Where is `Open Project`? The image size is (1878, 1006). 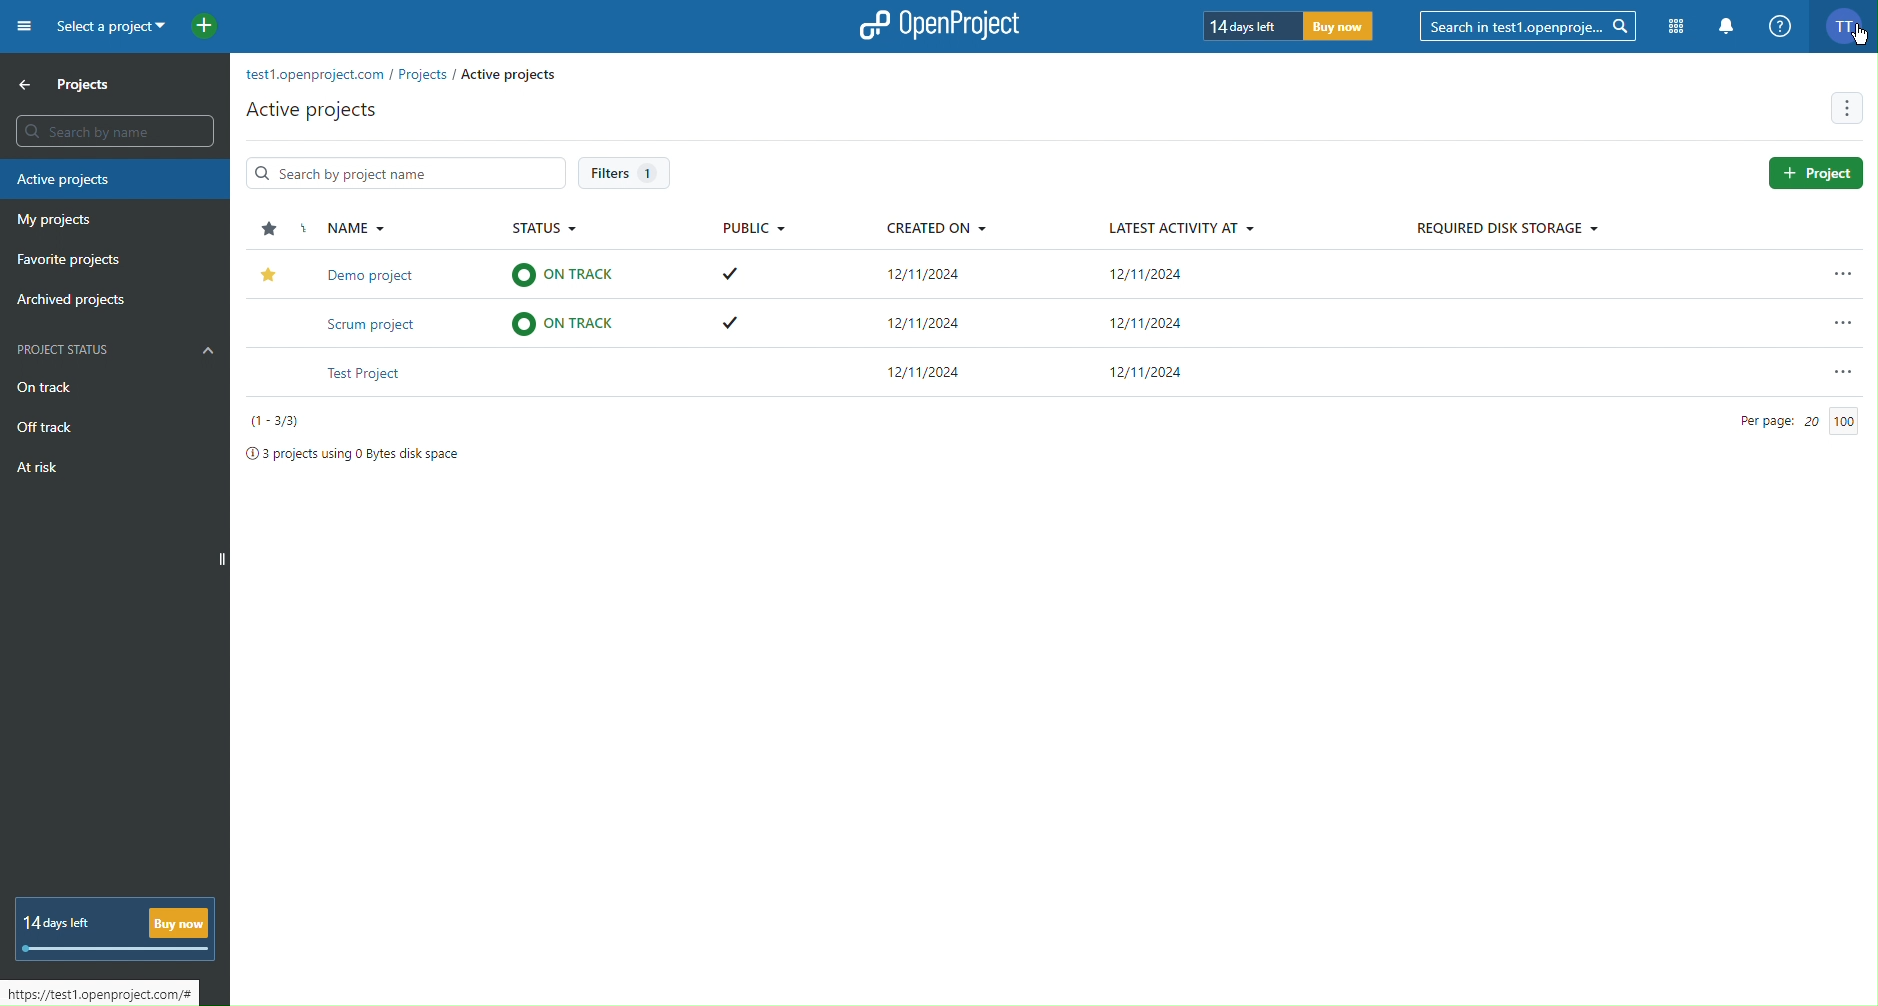
Open Project is located at coordinates (941, 27).